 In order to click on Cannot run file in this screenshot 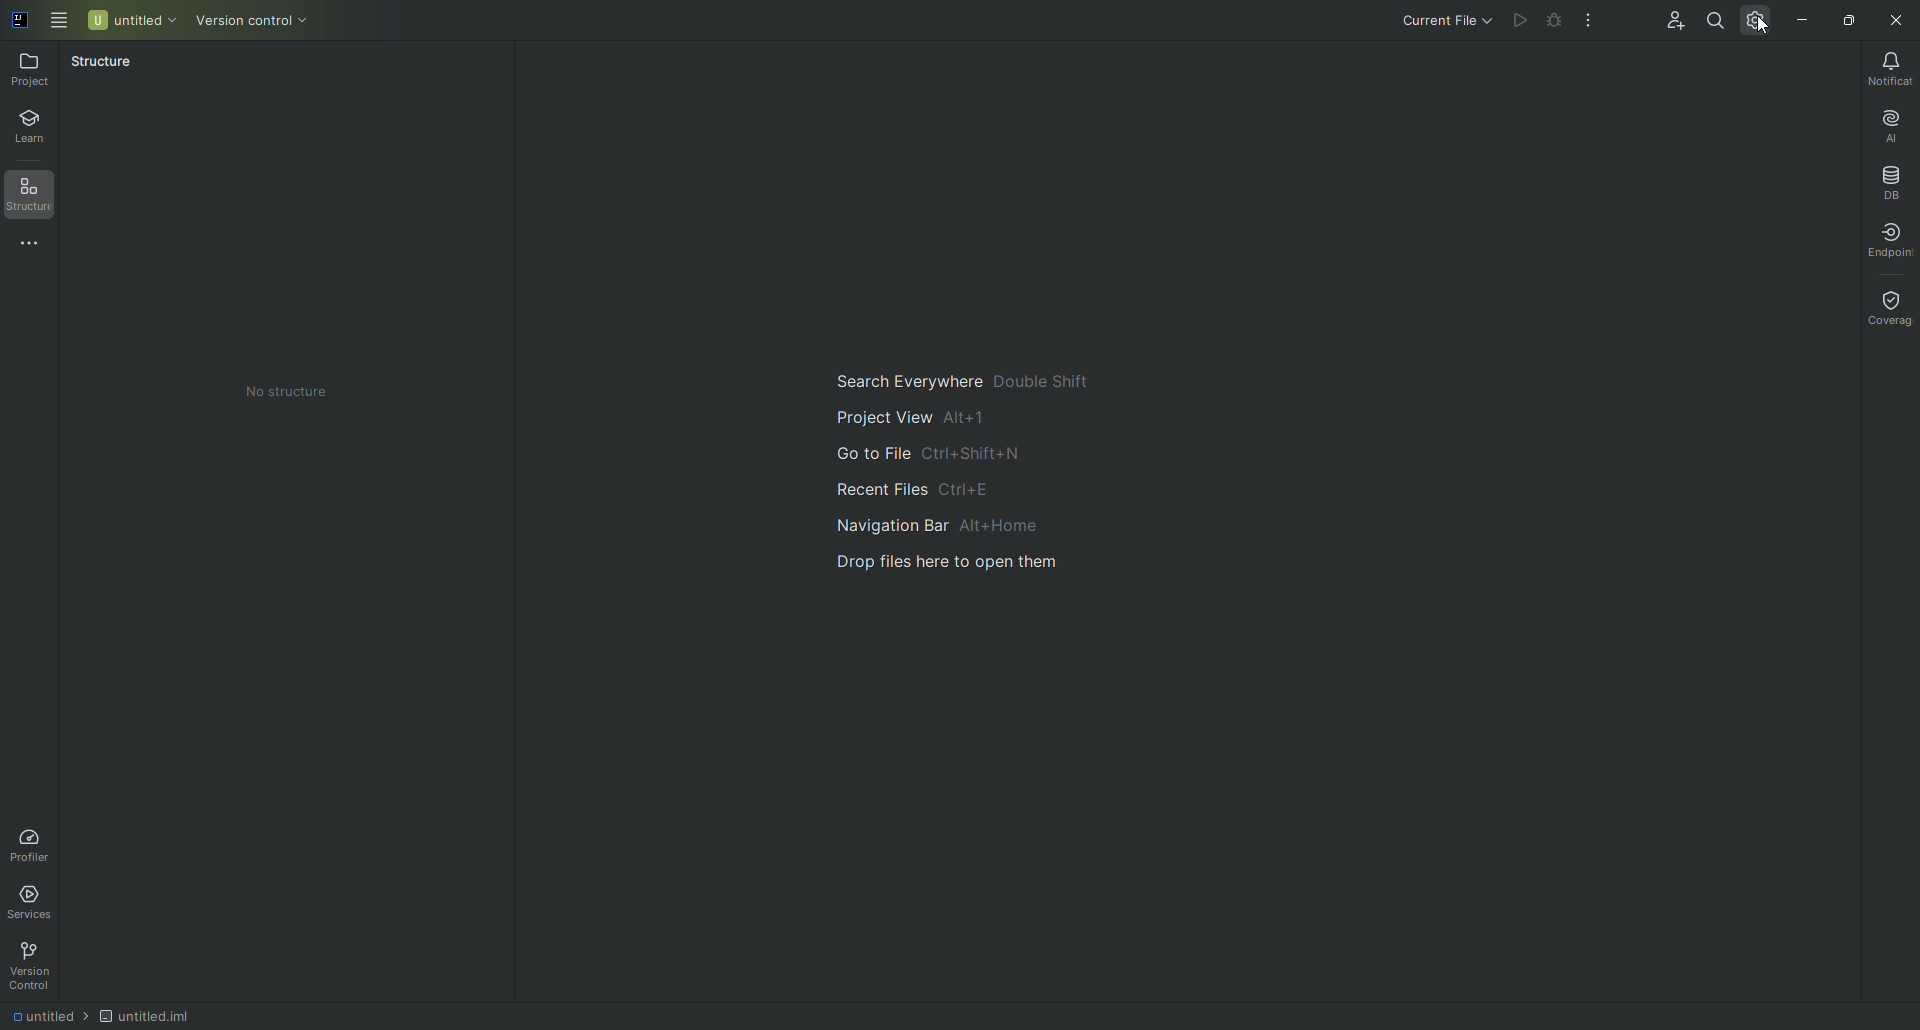, I will do `click(1519, 18)`.